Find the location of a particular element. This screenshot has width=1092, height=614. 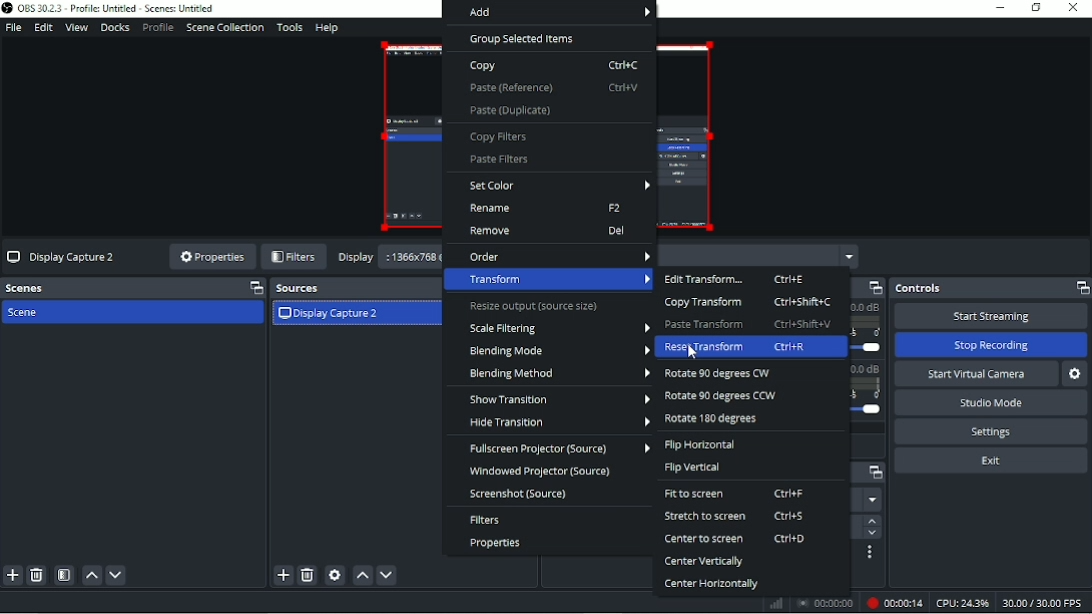

Open scene filters is located at coordinates (64, 575).